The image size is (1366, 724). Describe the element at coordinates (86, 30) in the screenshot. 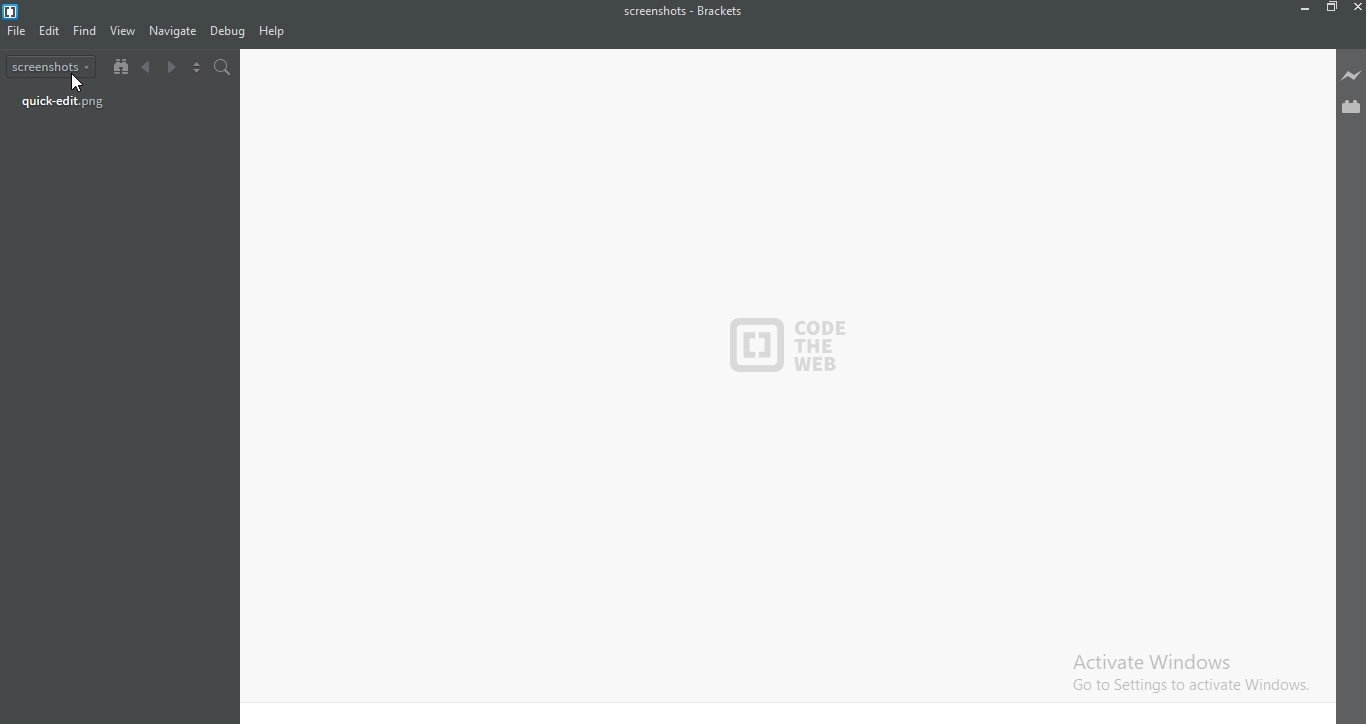

I see `find` at that location.